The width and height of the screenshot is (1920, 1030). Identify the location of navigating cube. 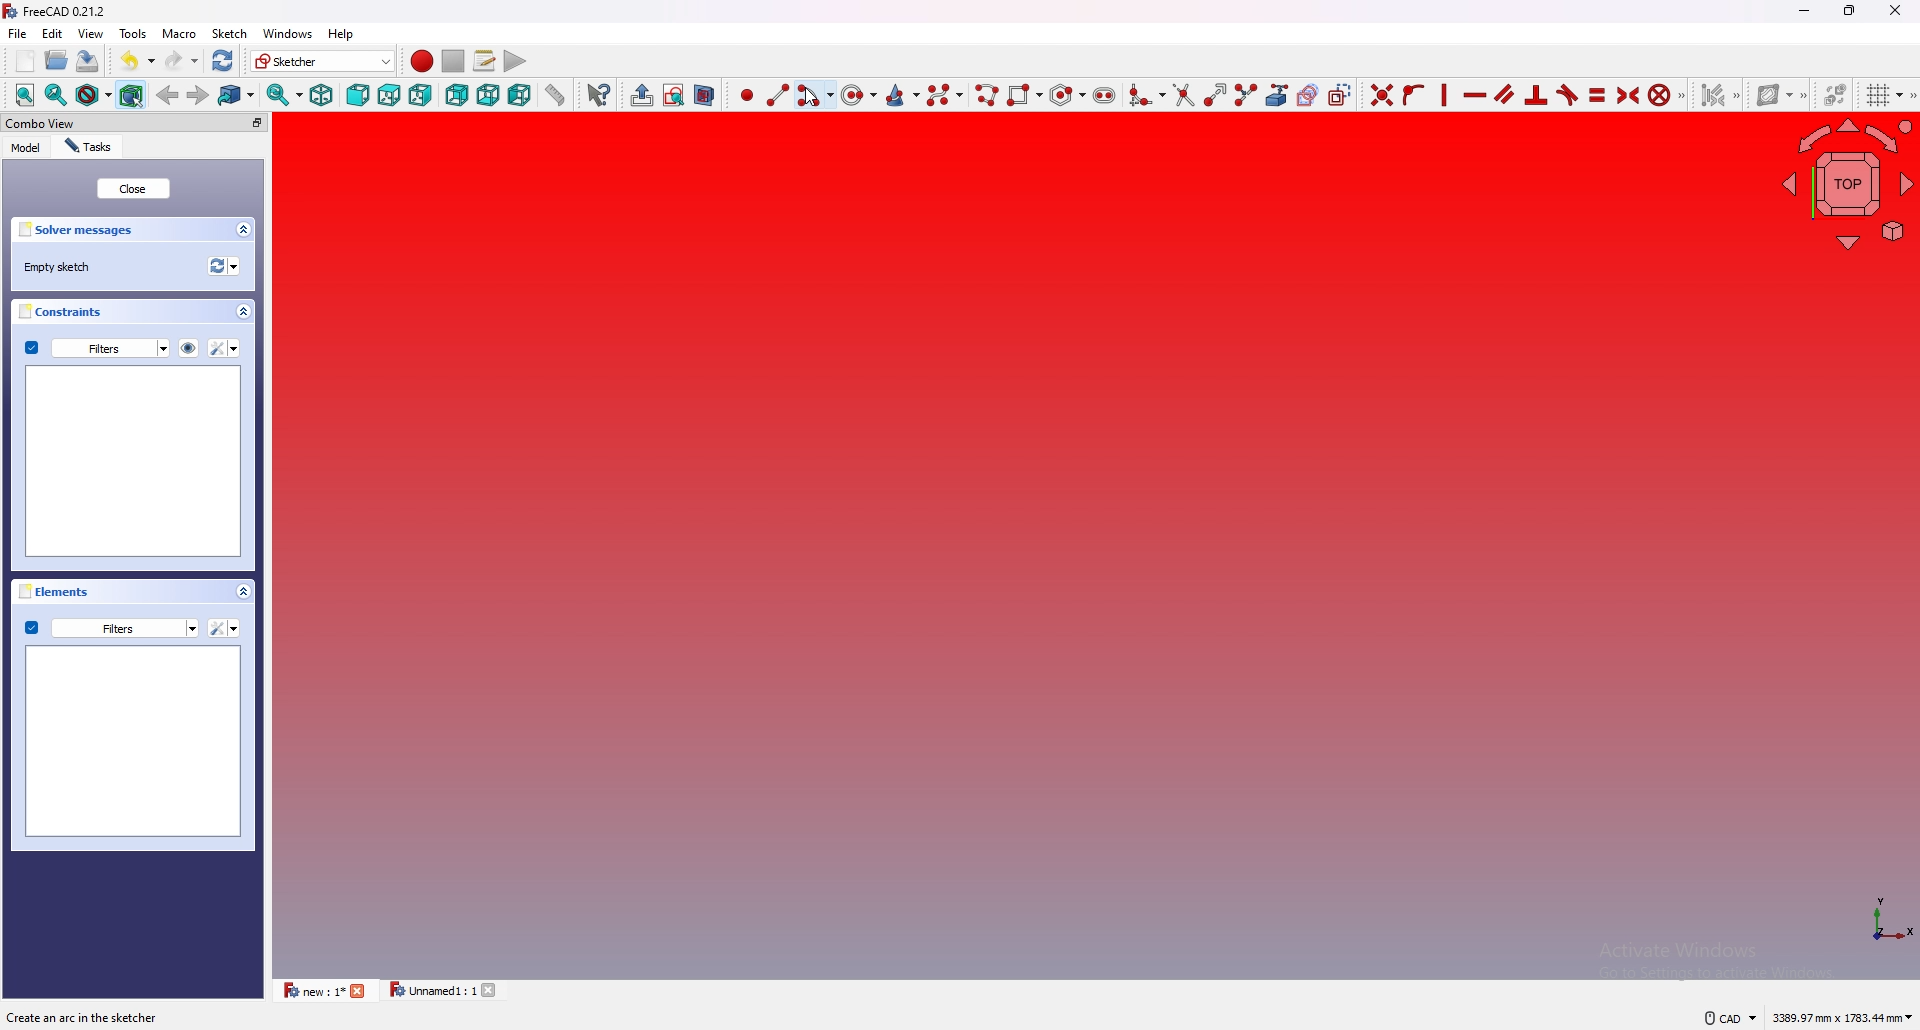
(1847, 182).